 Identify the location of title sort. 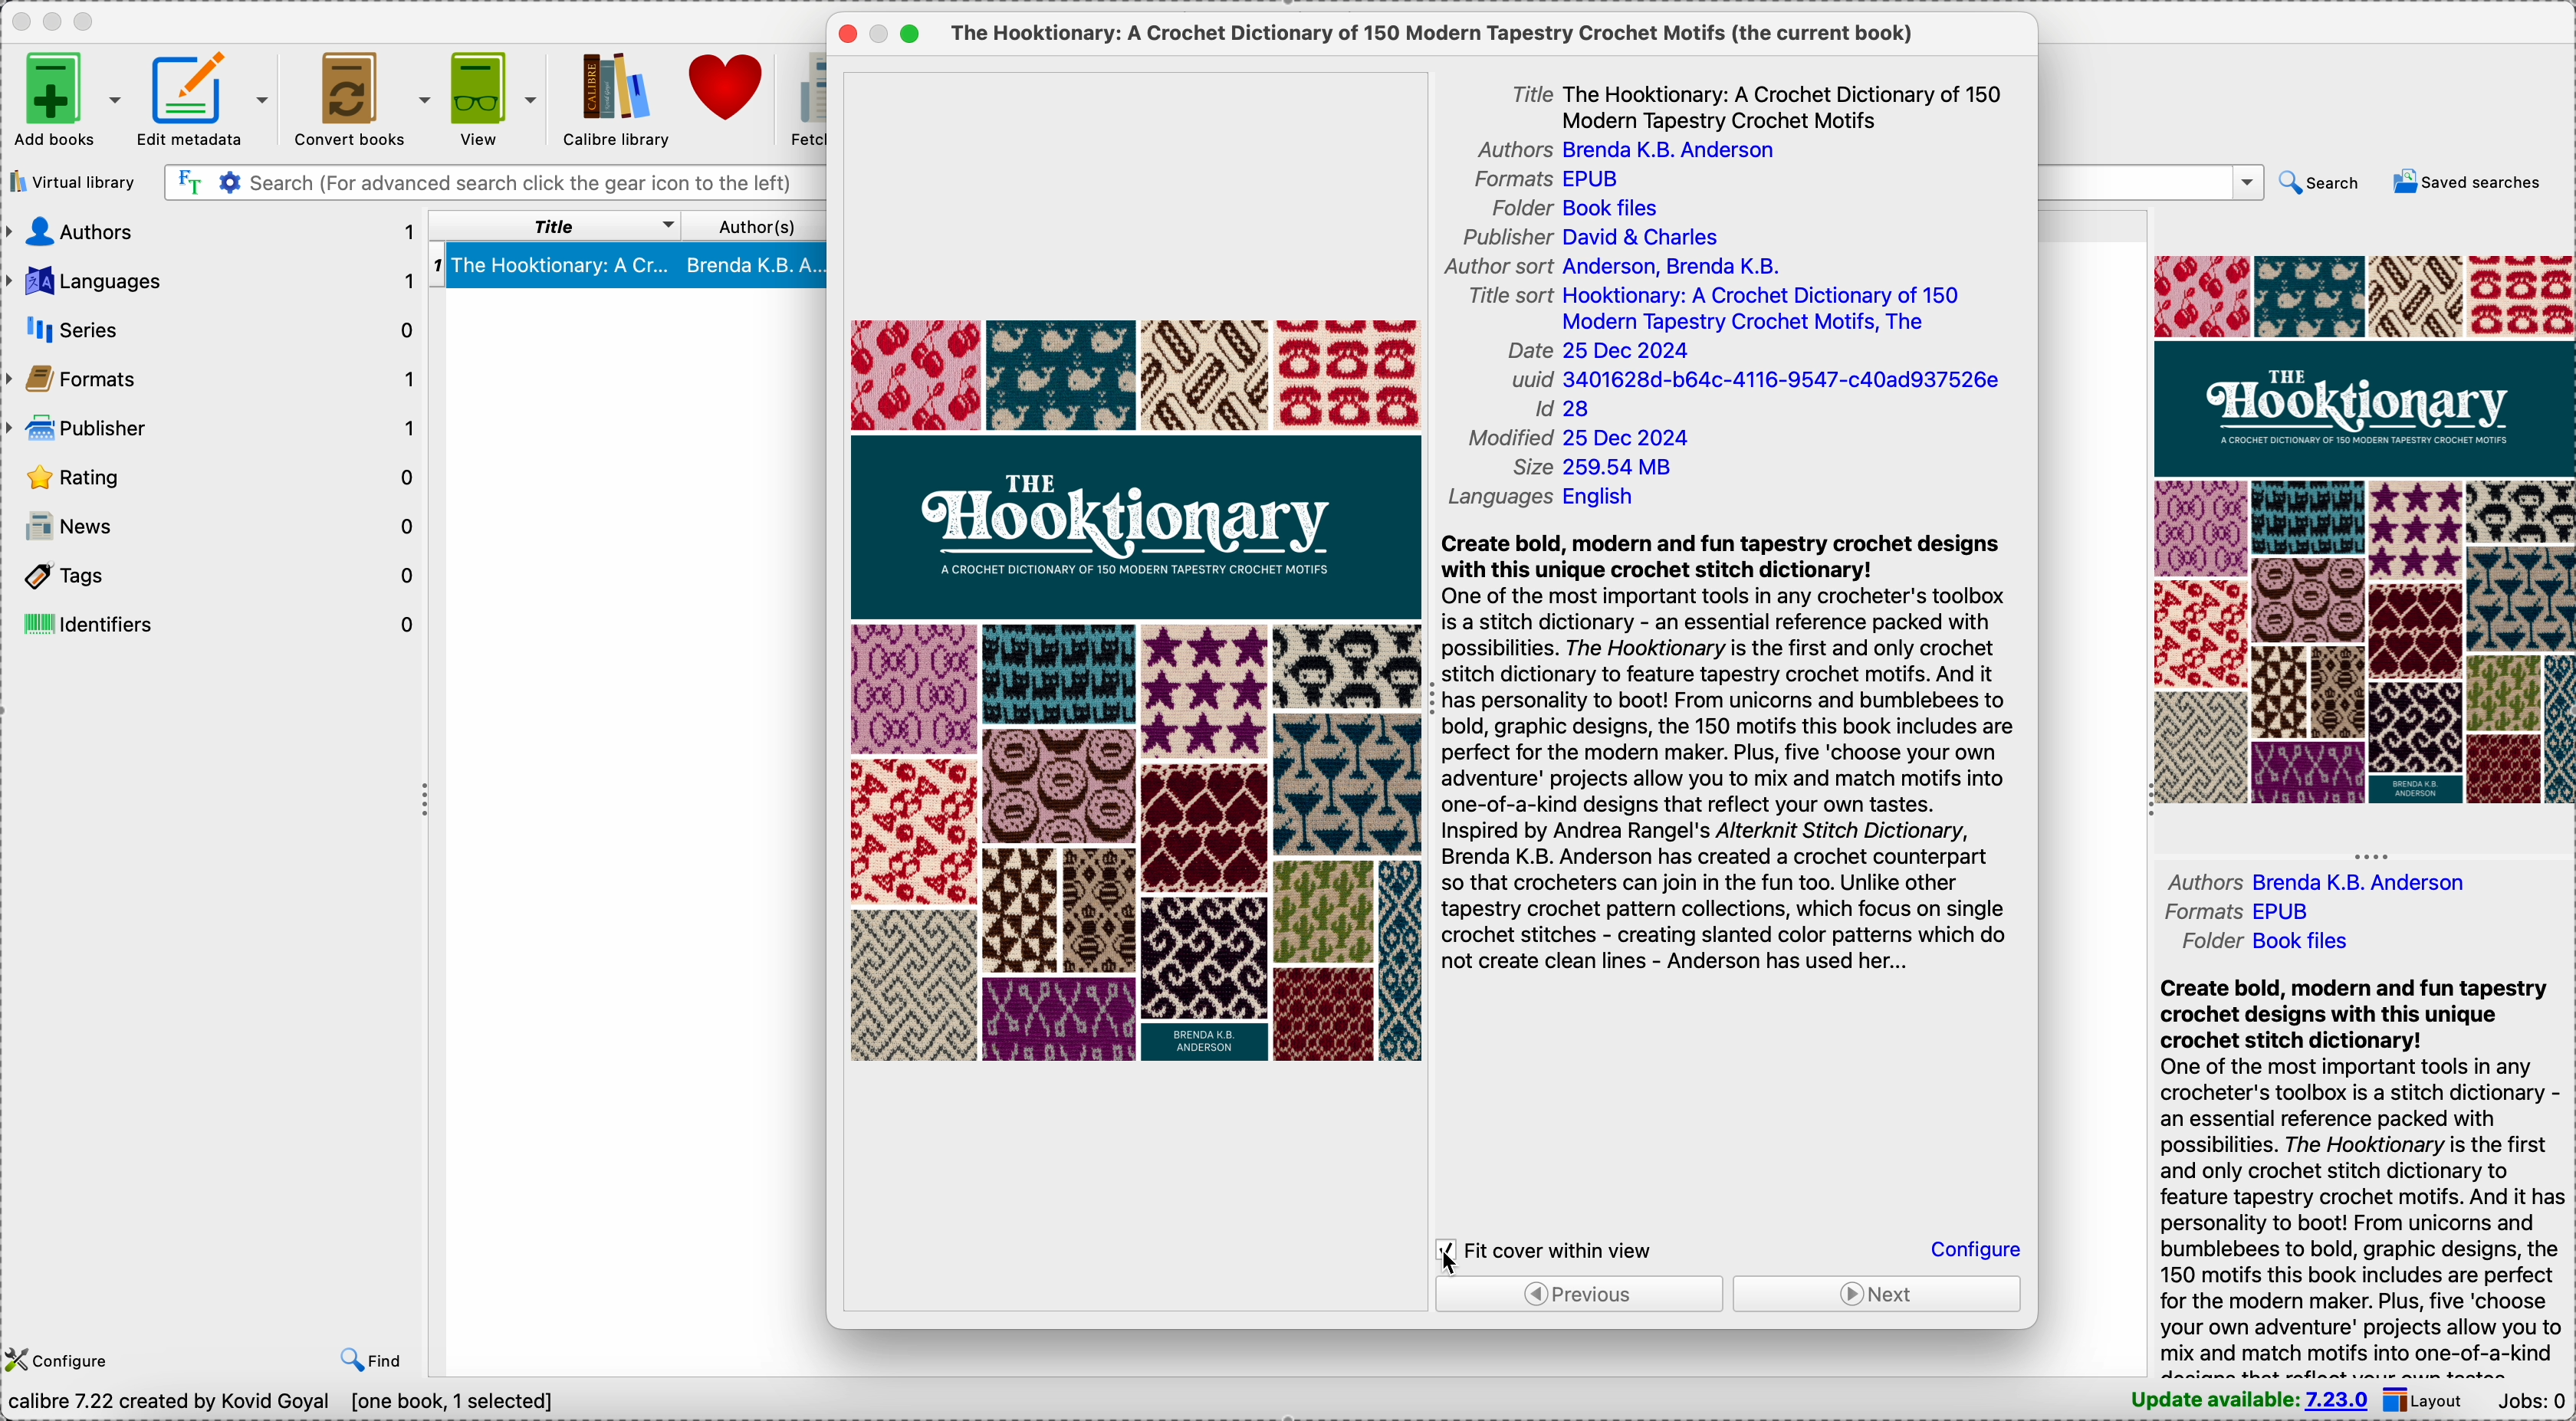
(1716, 312).